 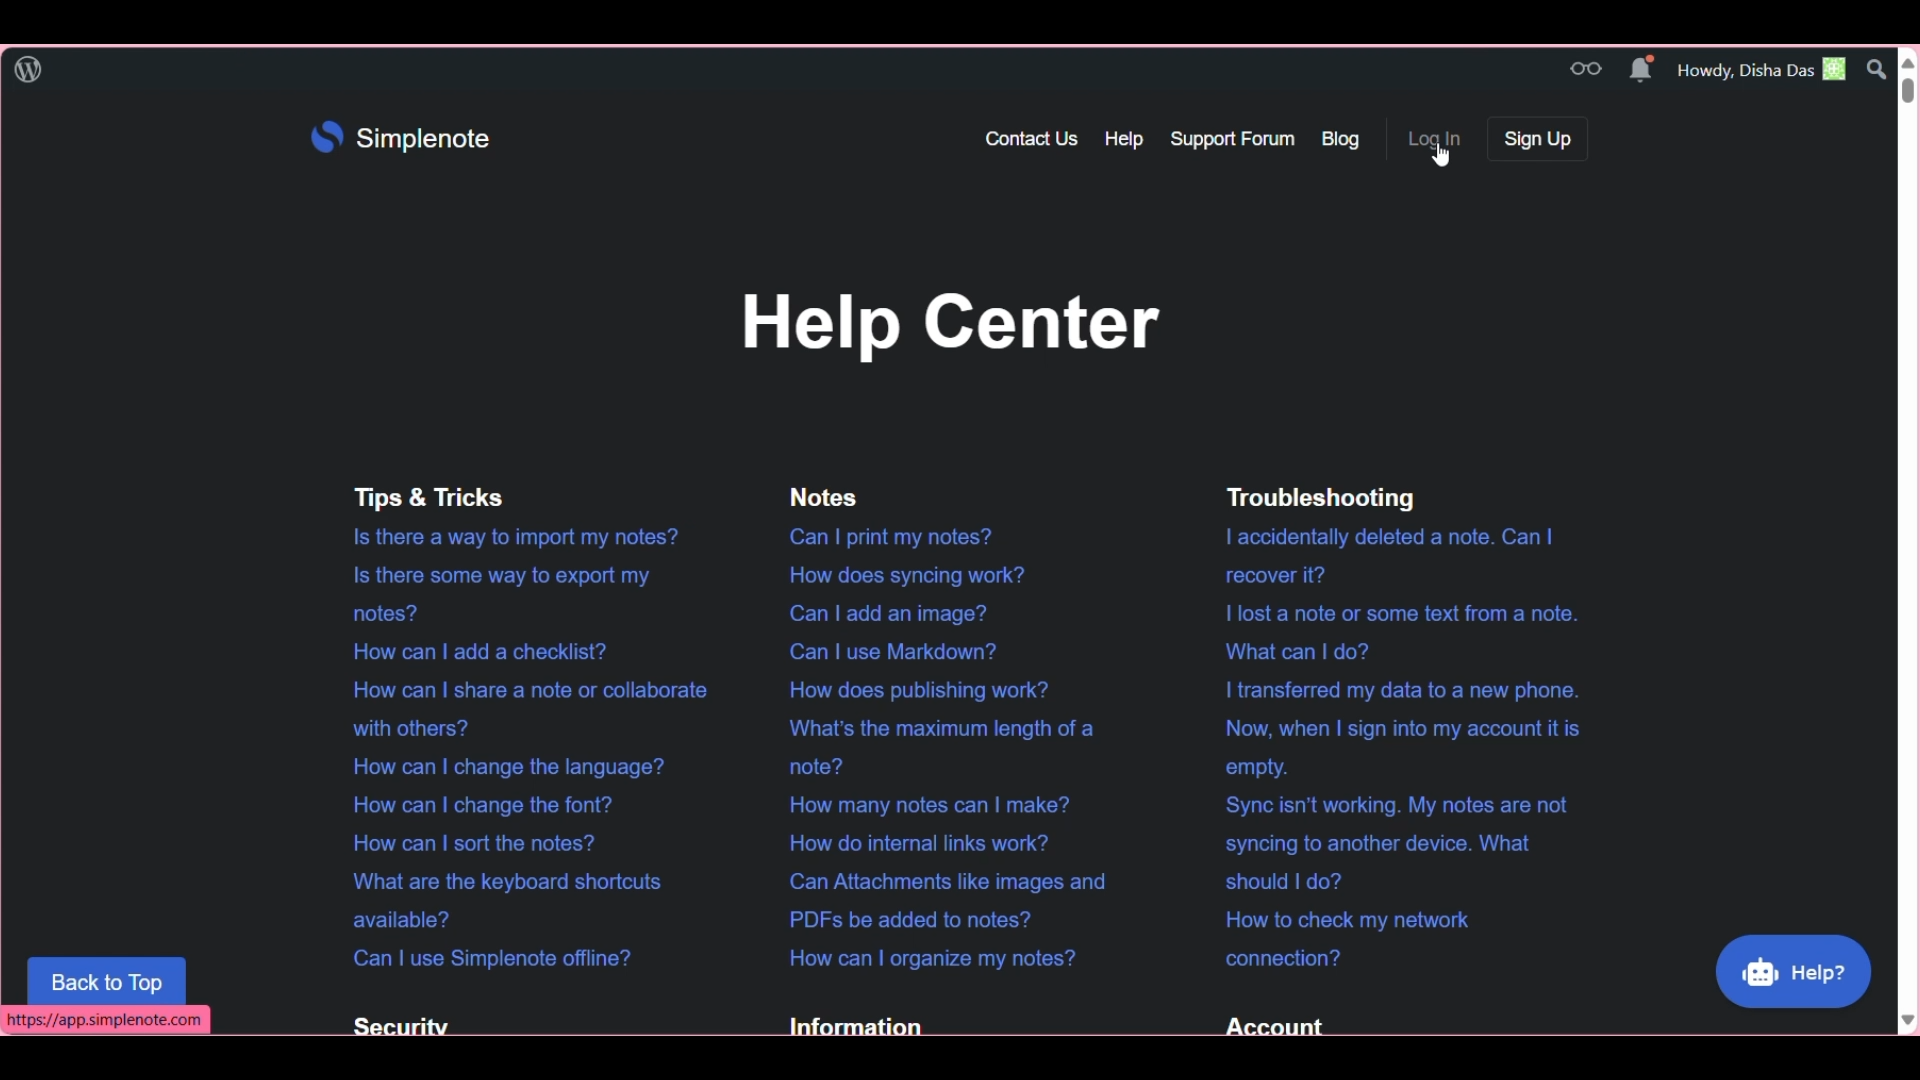 I want to click on What are the keyboard shortcuts available?, so click(x=493, y=900).